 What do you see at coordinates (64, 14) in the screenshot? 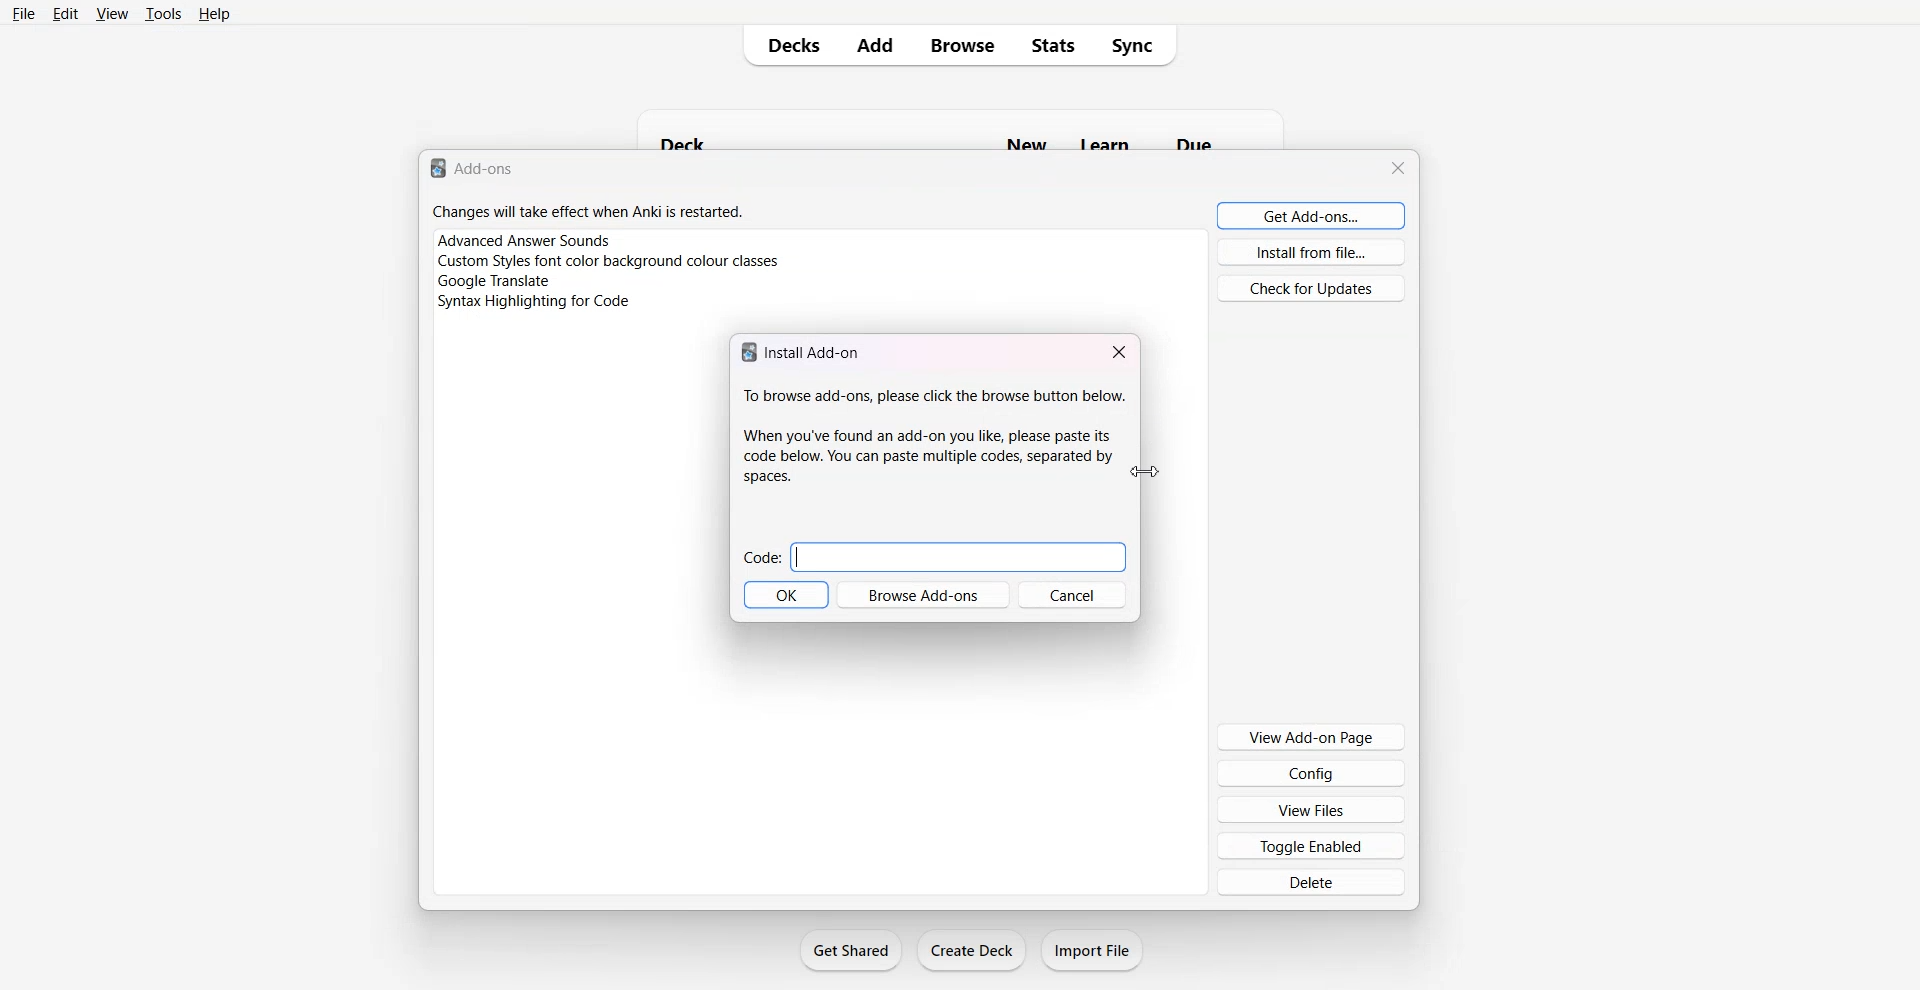
I see `Edit` at bounding box center [64, 14].